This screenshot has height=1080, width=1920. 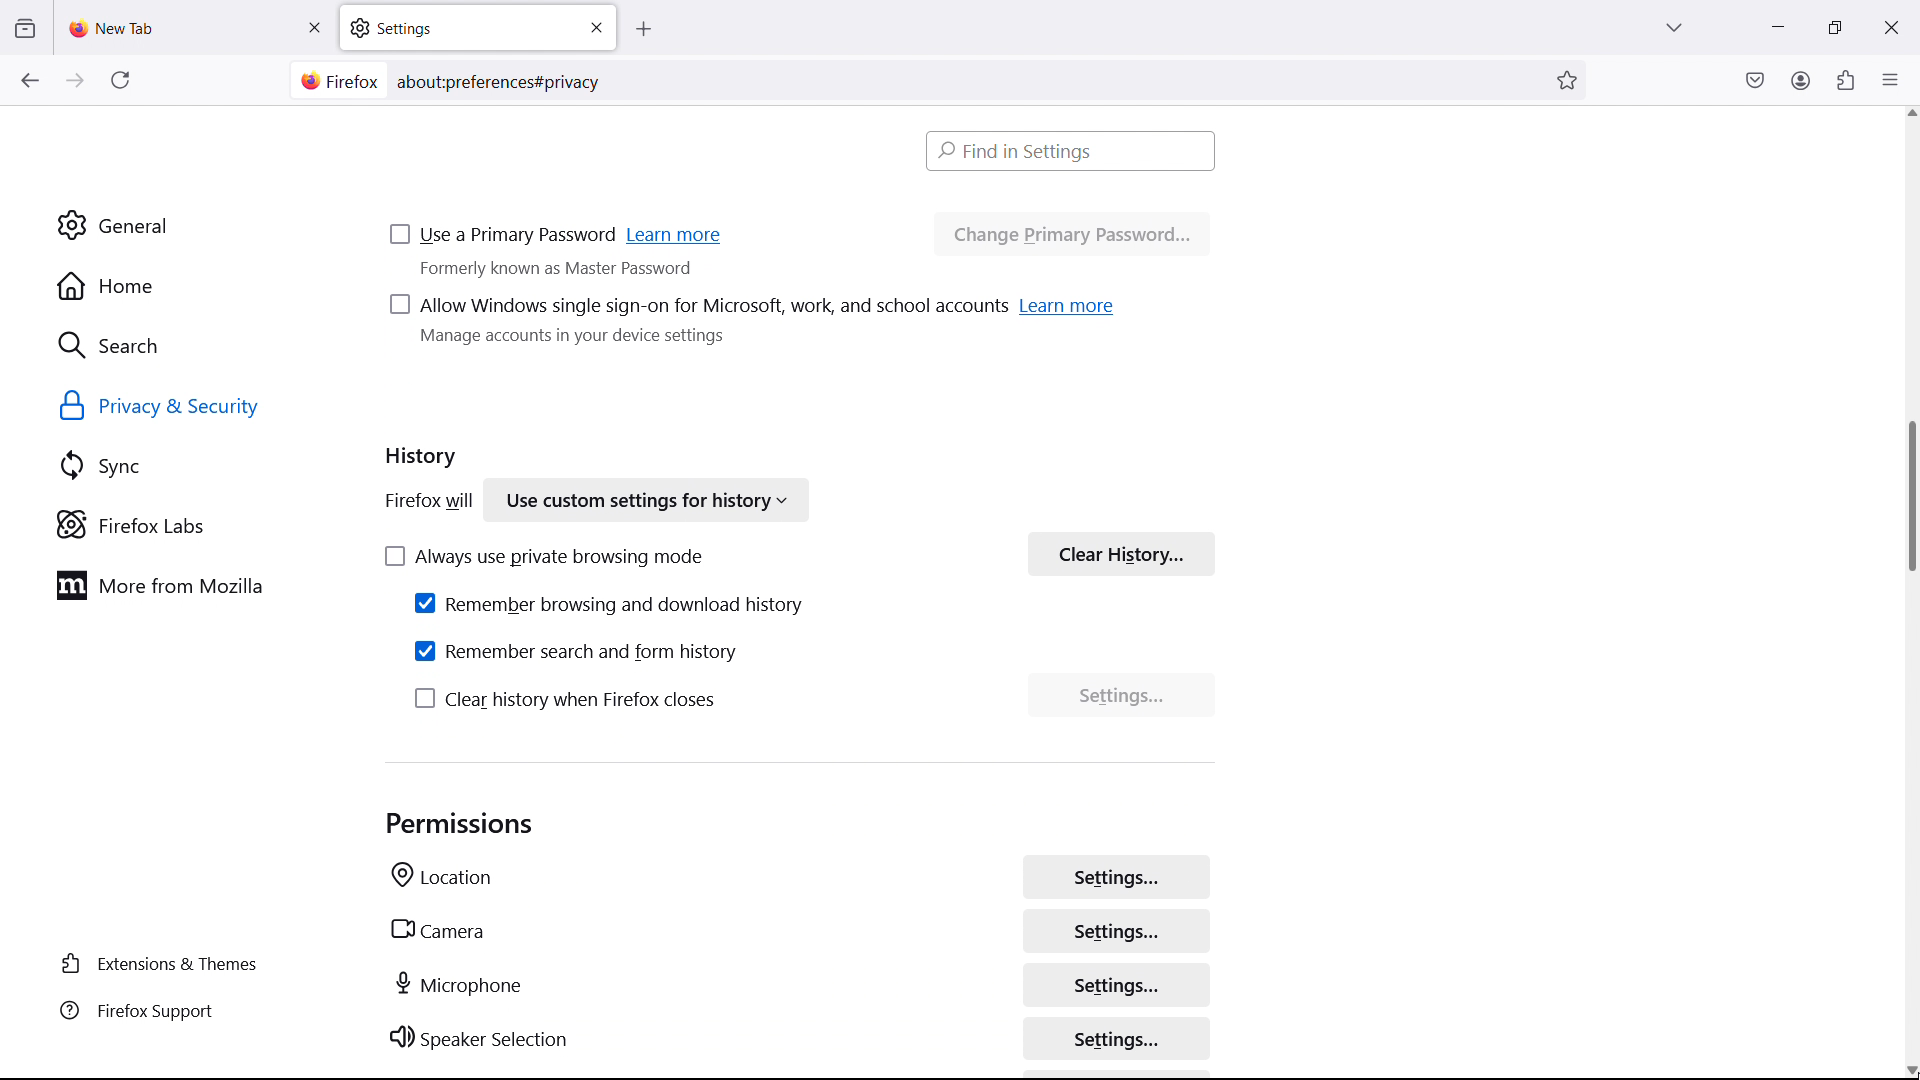 What do you see at coordinates (314, 28) in the screenshot?
I see `close tab` at bounding box center [314, 28].